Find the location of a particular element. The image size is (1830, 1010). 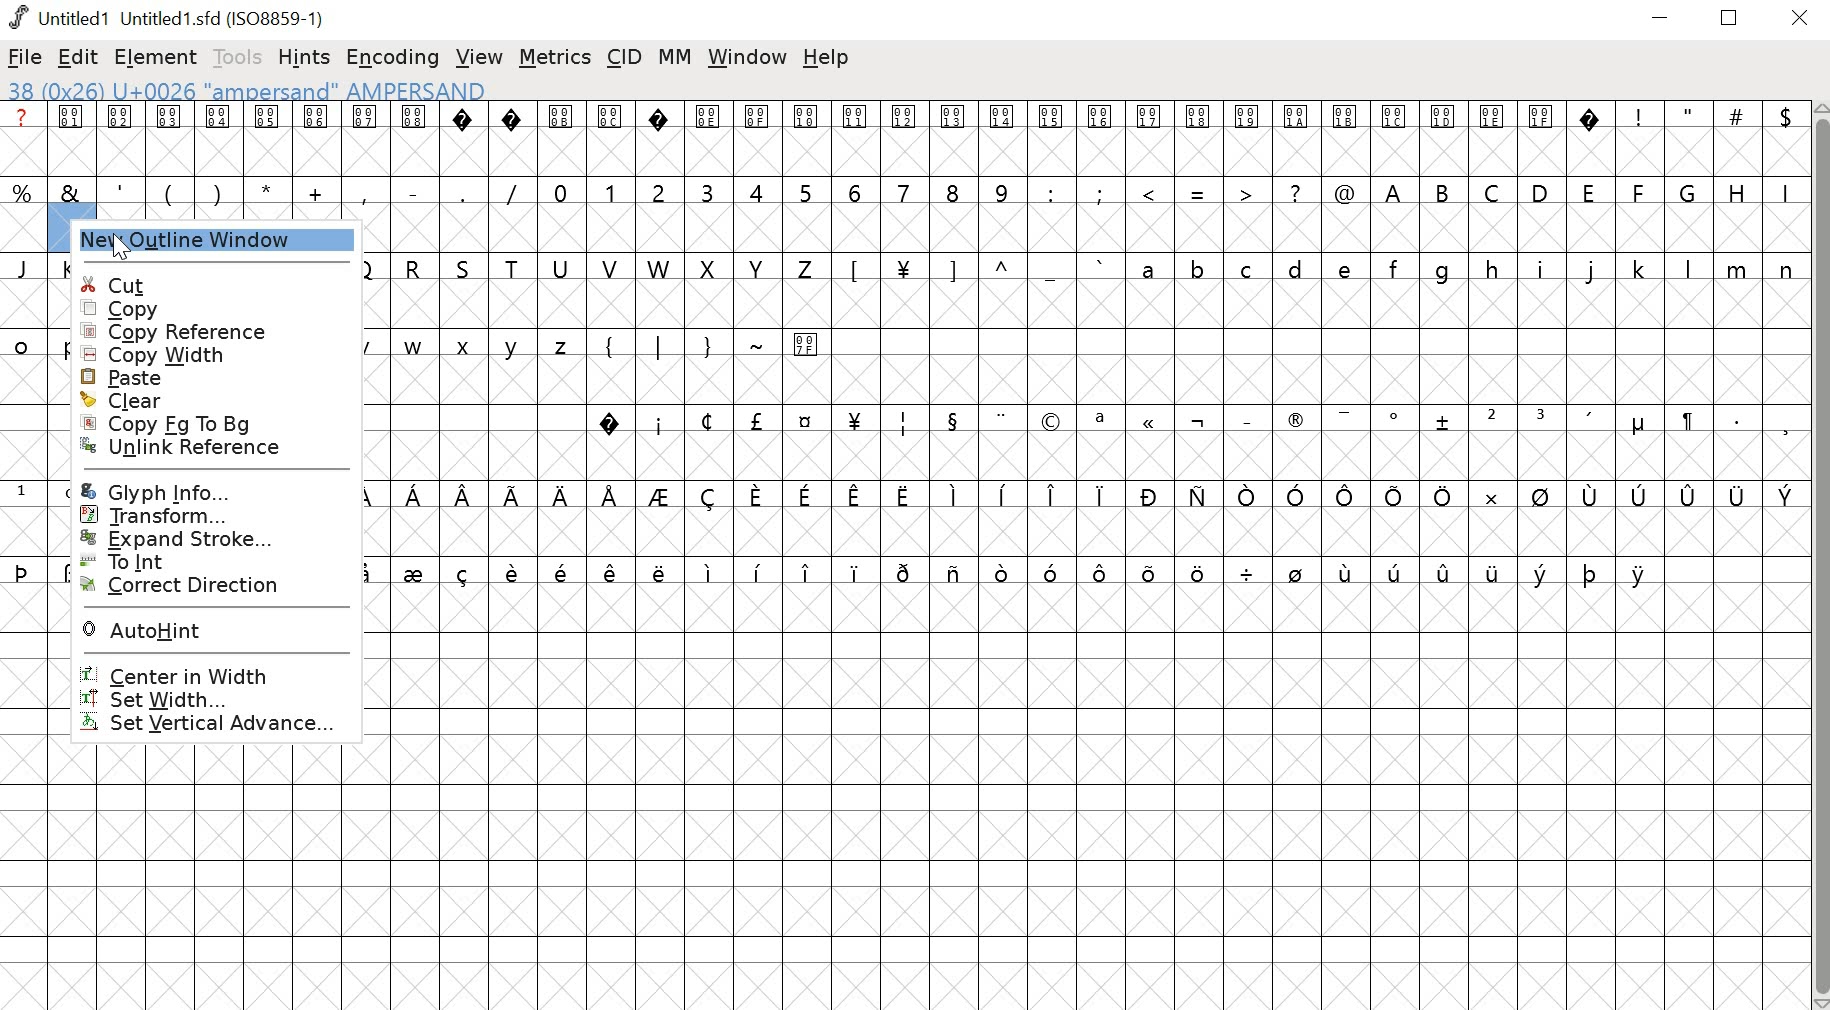

l is located at coordinates (1690, 268).